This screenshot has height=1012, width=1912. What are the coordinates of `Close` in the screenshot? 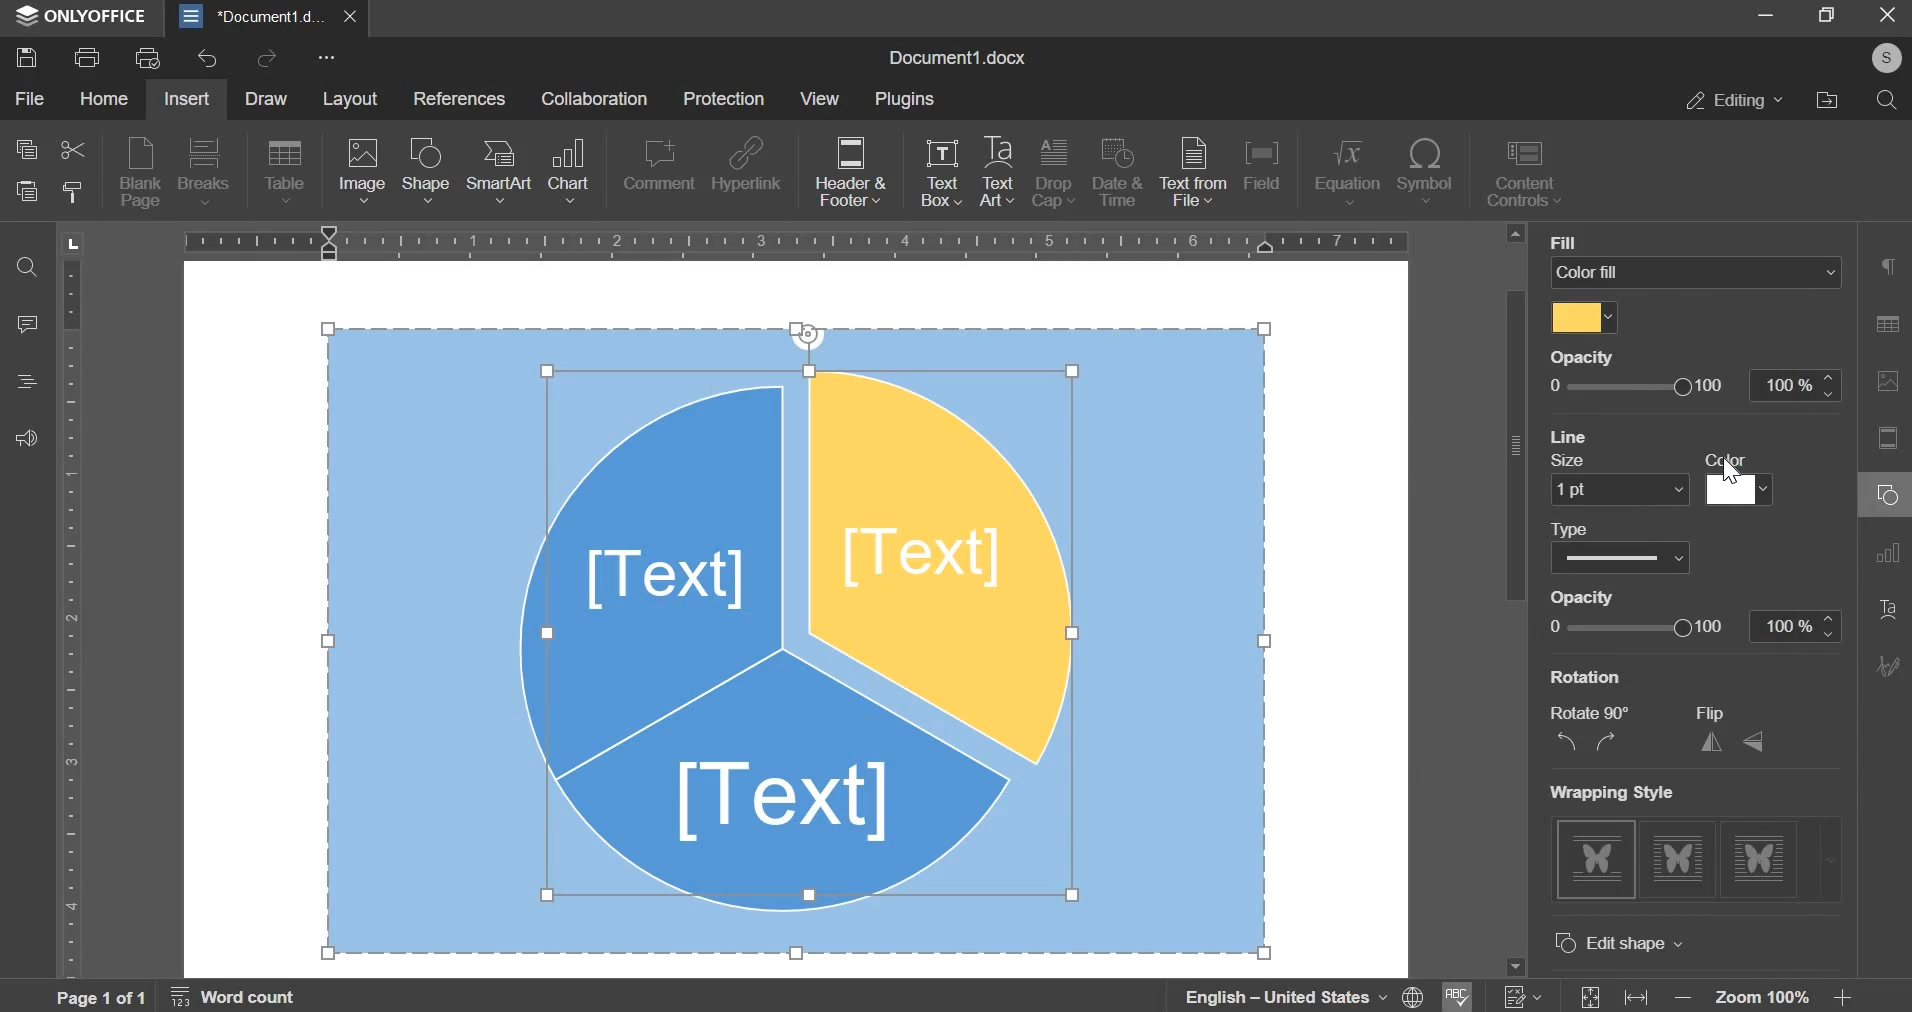 It's located at (1887, 17).